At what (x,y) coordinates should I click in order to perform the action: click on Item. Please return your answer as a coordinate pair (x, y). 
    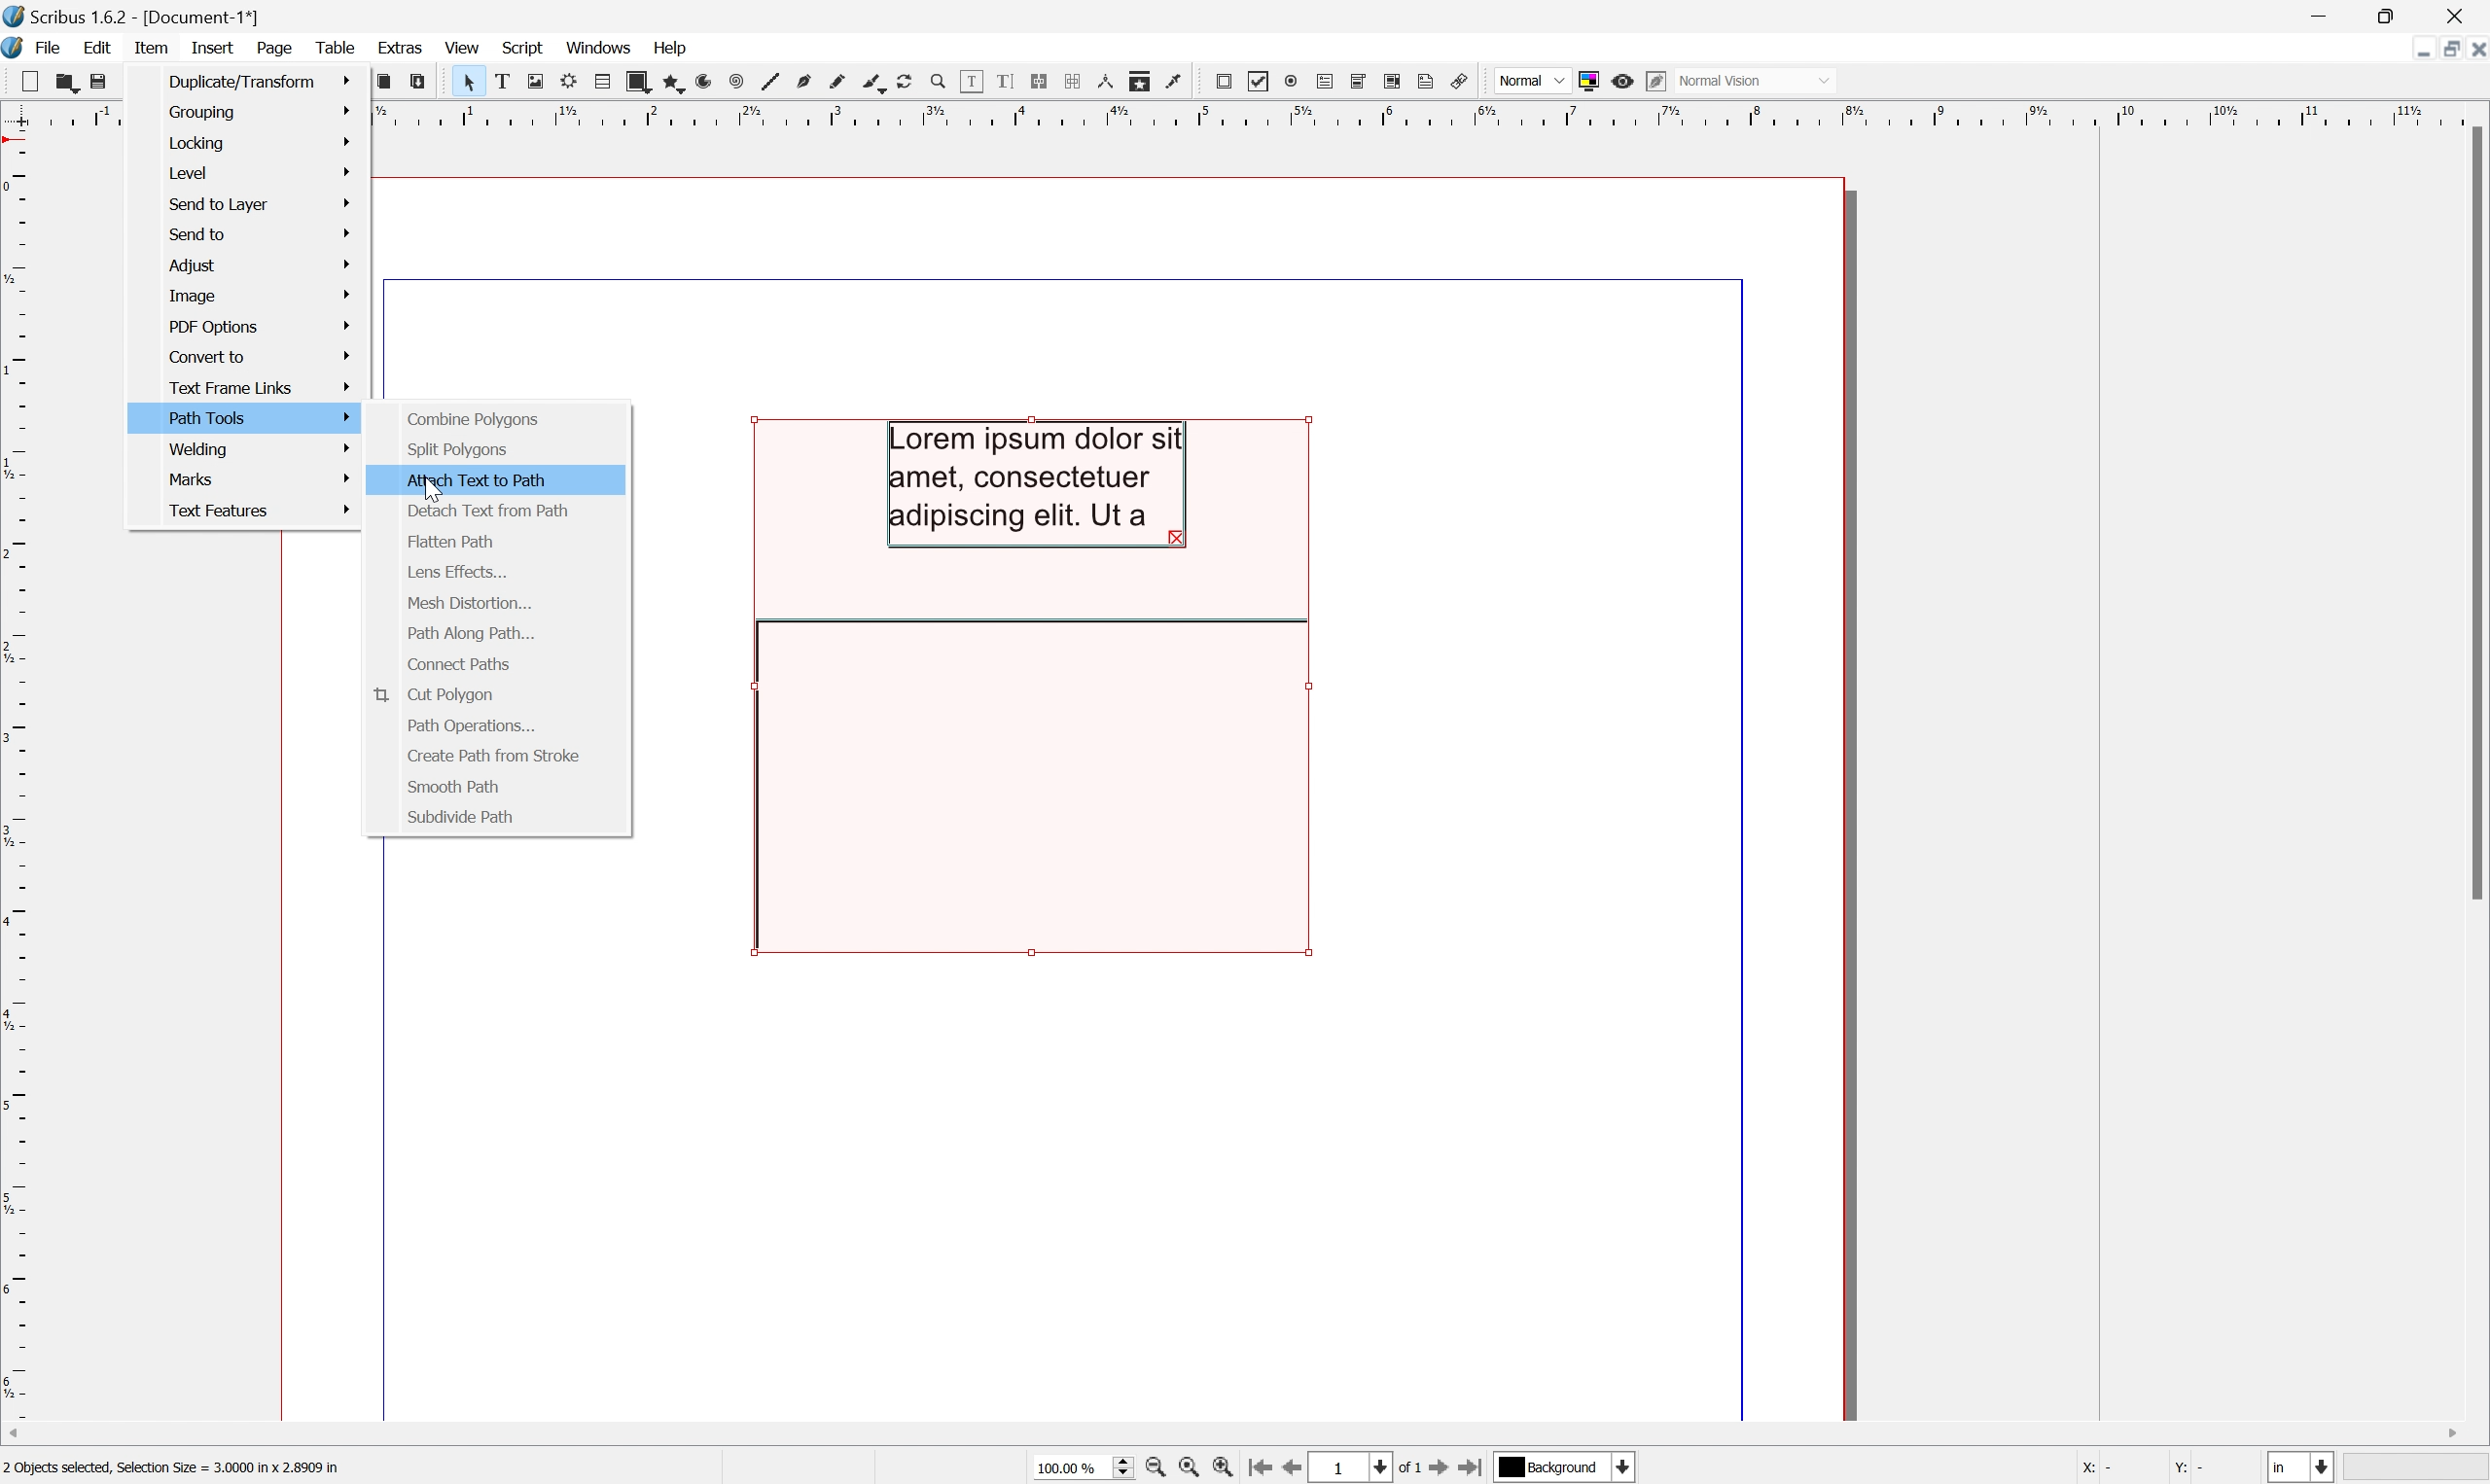
    Looking at the image, I should click on (149, 46).